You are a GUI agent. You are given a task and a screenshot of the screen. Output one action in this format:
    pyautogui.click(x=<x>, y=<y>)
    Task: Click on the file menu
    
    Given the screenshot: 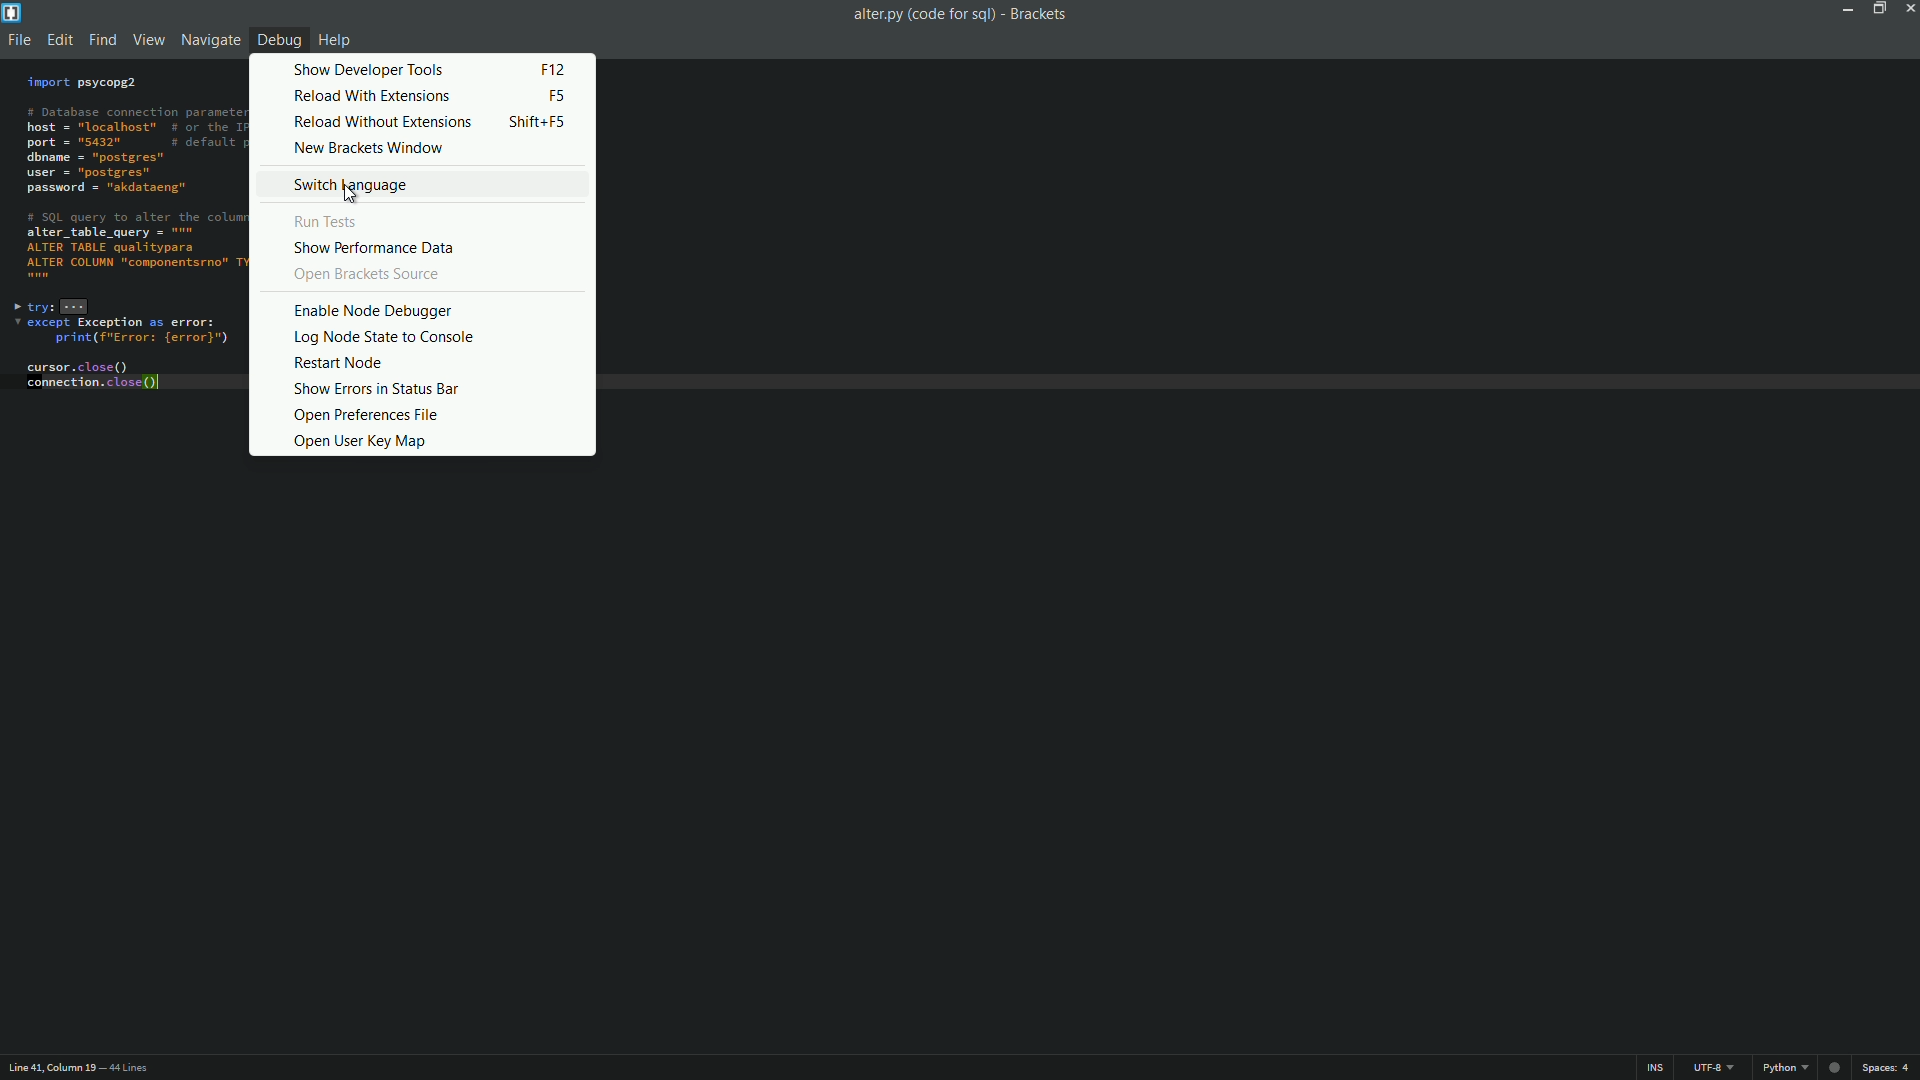 What is the action you would take?
    pyautogui.click(x=16, y=39)
    